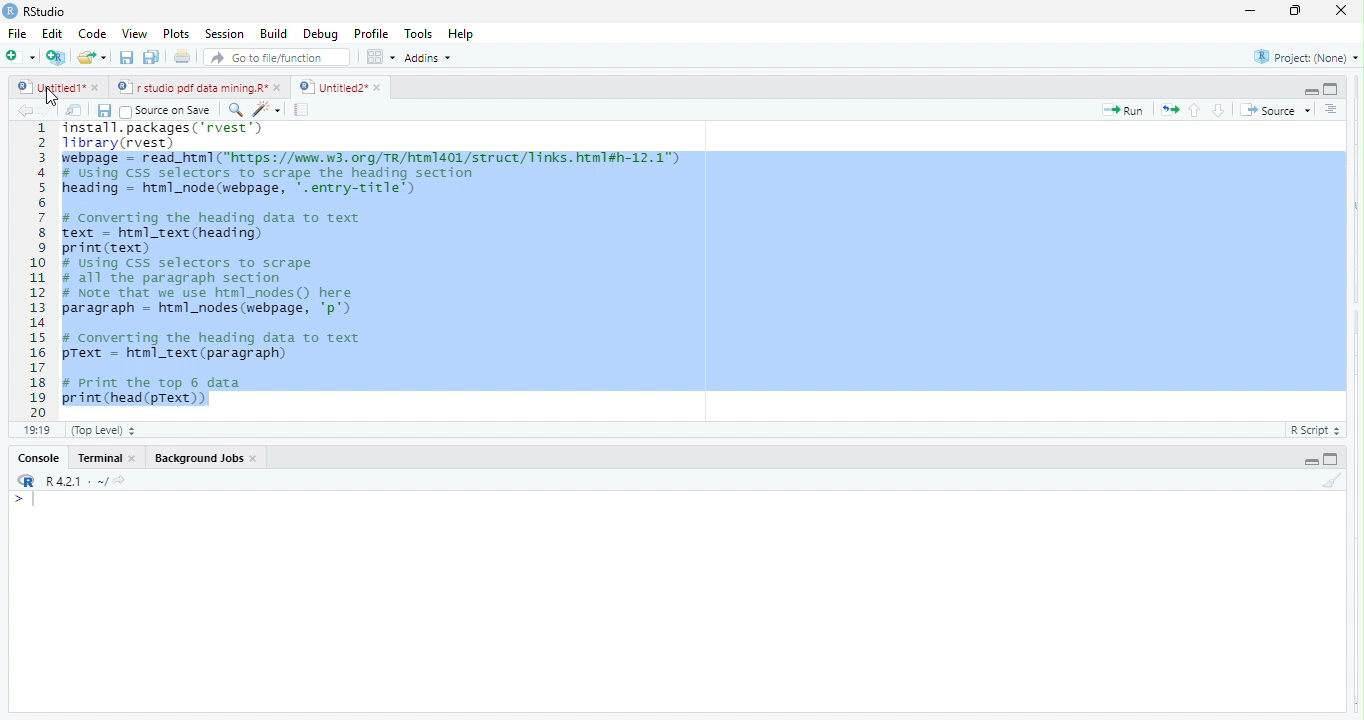 The image size is (1364, 720). Describe the element at coordinates (38, 269) in the screenshot. I see `1
2
3
a
5
6
7
H
9
10
11
12
13
14
15
16
17
18
19
20` at that location.